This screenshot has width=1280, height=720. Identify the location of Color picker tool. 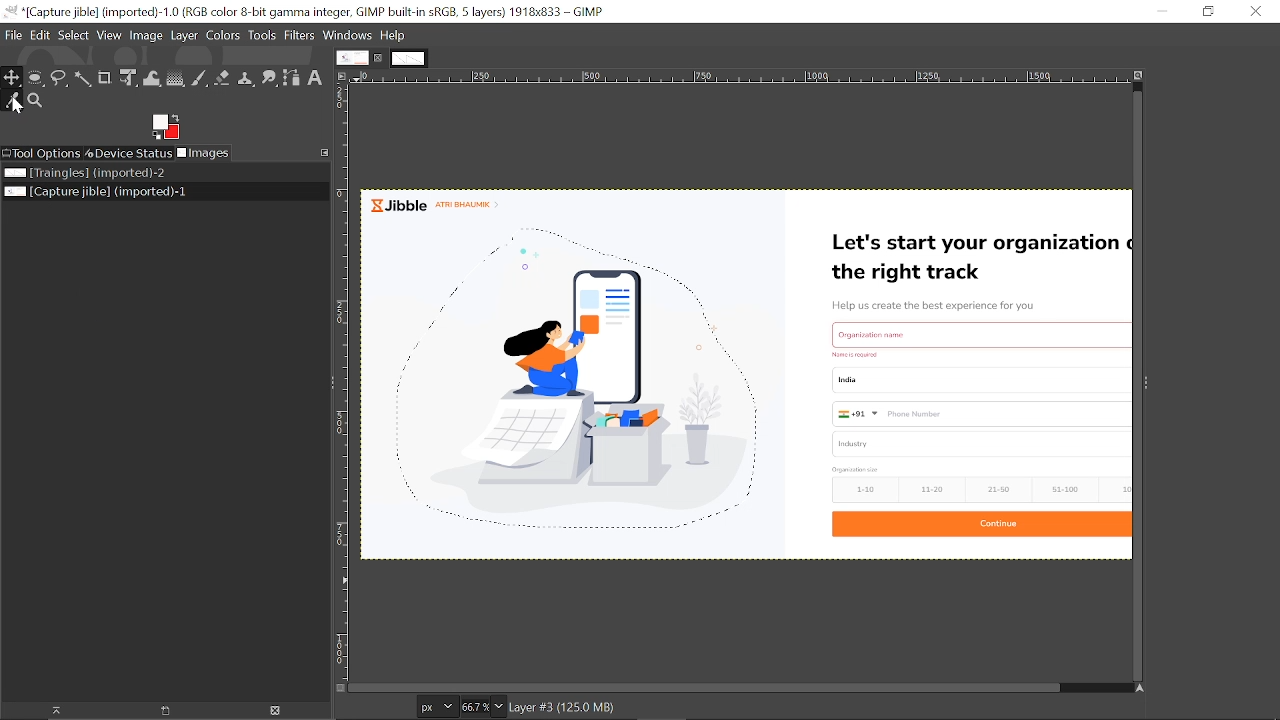
(13, 102).